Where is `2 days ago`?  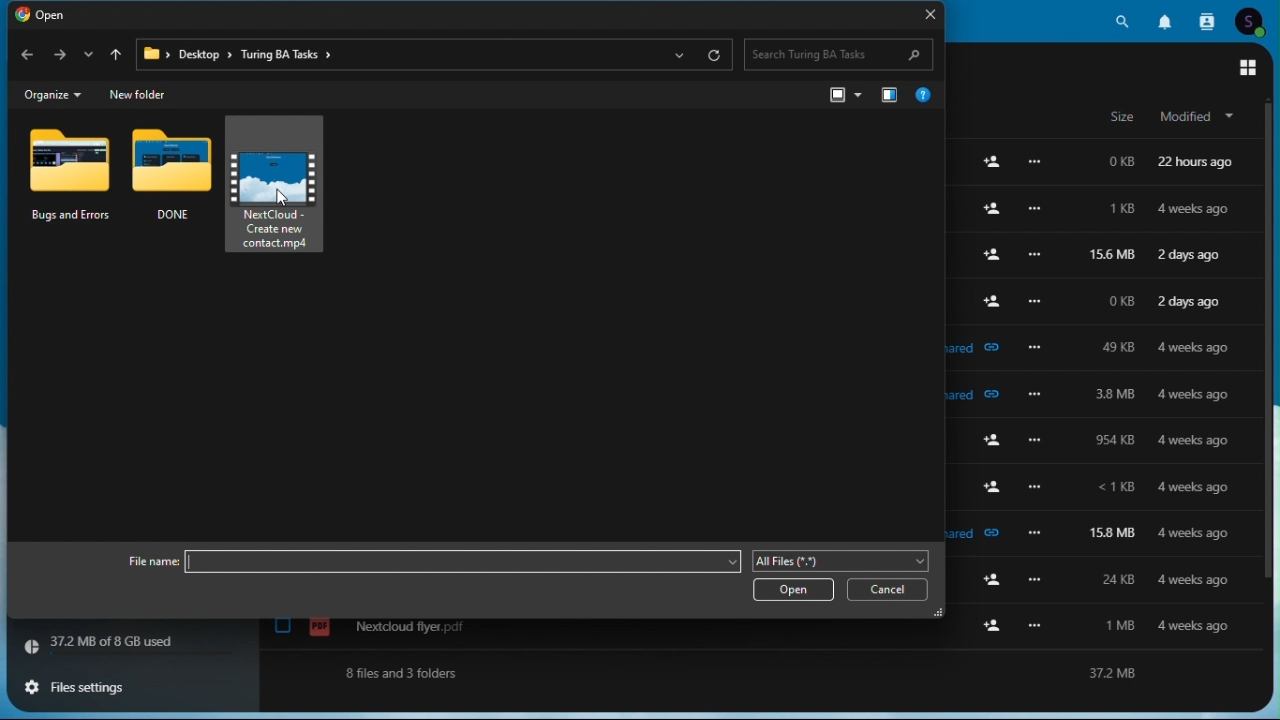 2 days ago is located at coordinates (1191, 258).